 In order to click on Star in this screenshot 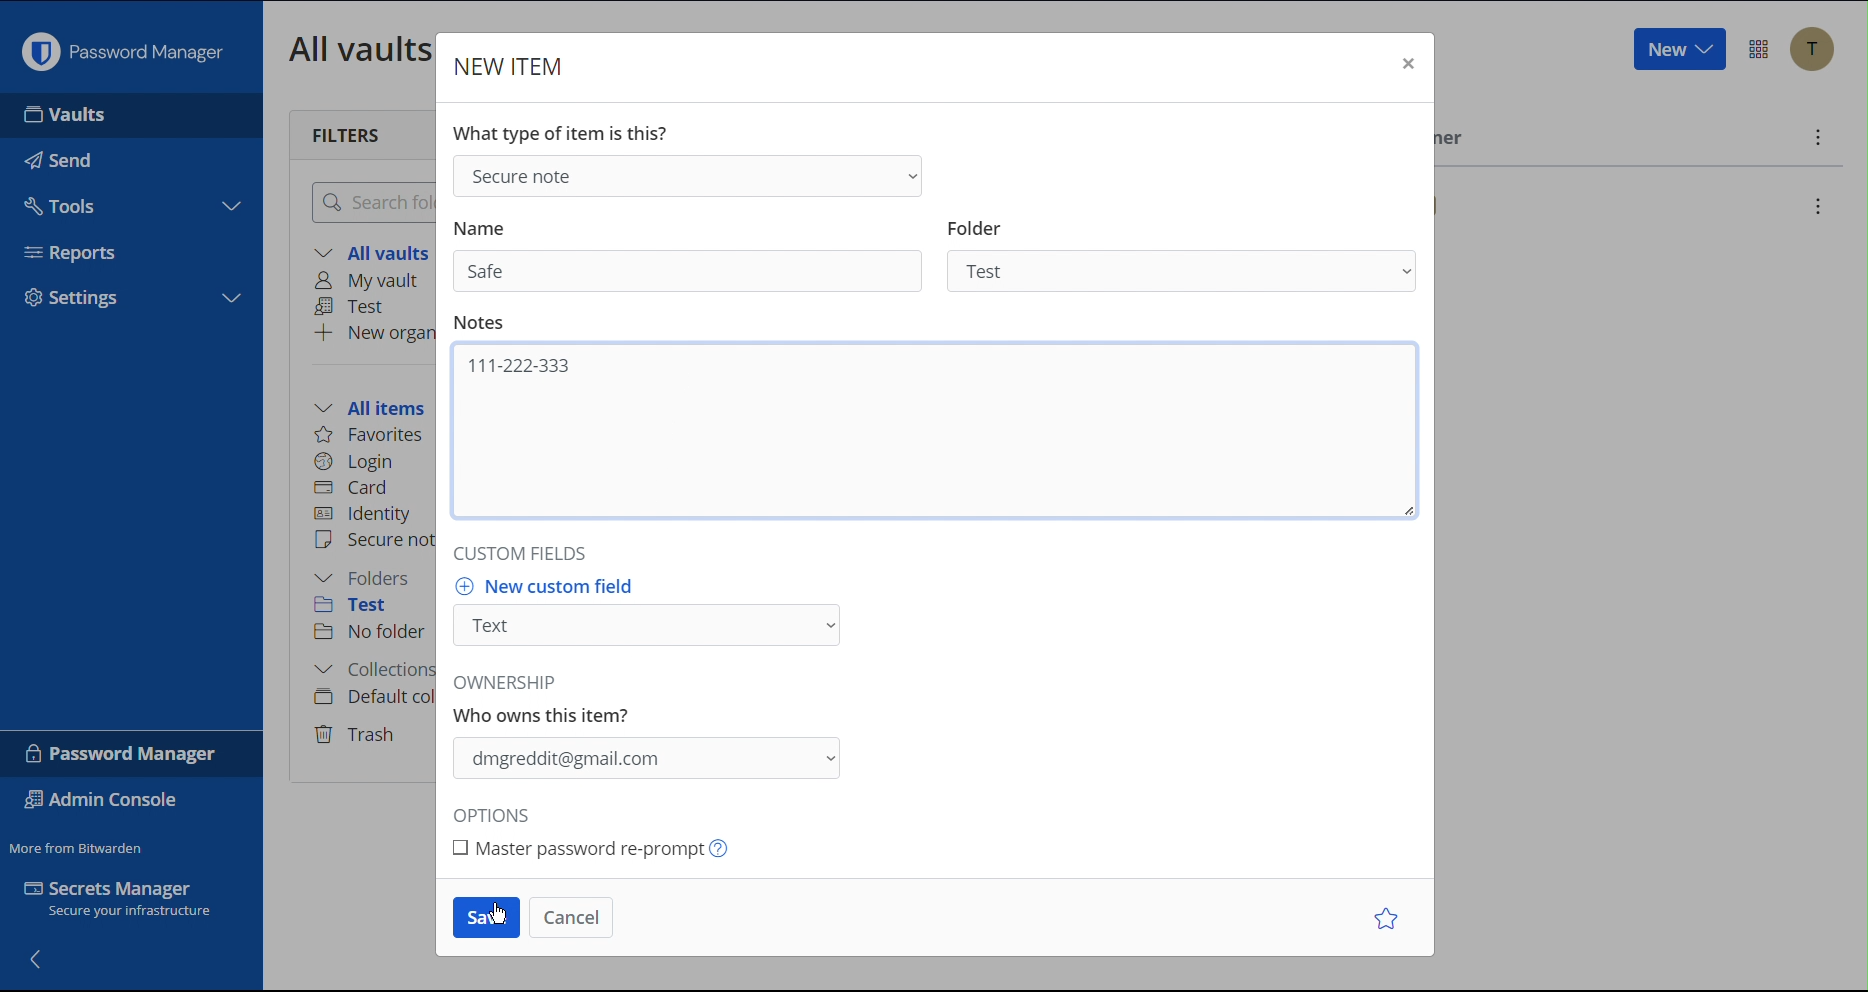, I will do `click(1390, 918)`.